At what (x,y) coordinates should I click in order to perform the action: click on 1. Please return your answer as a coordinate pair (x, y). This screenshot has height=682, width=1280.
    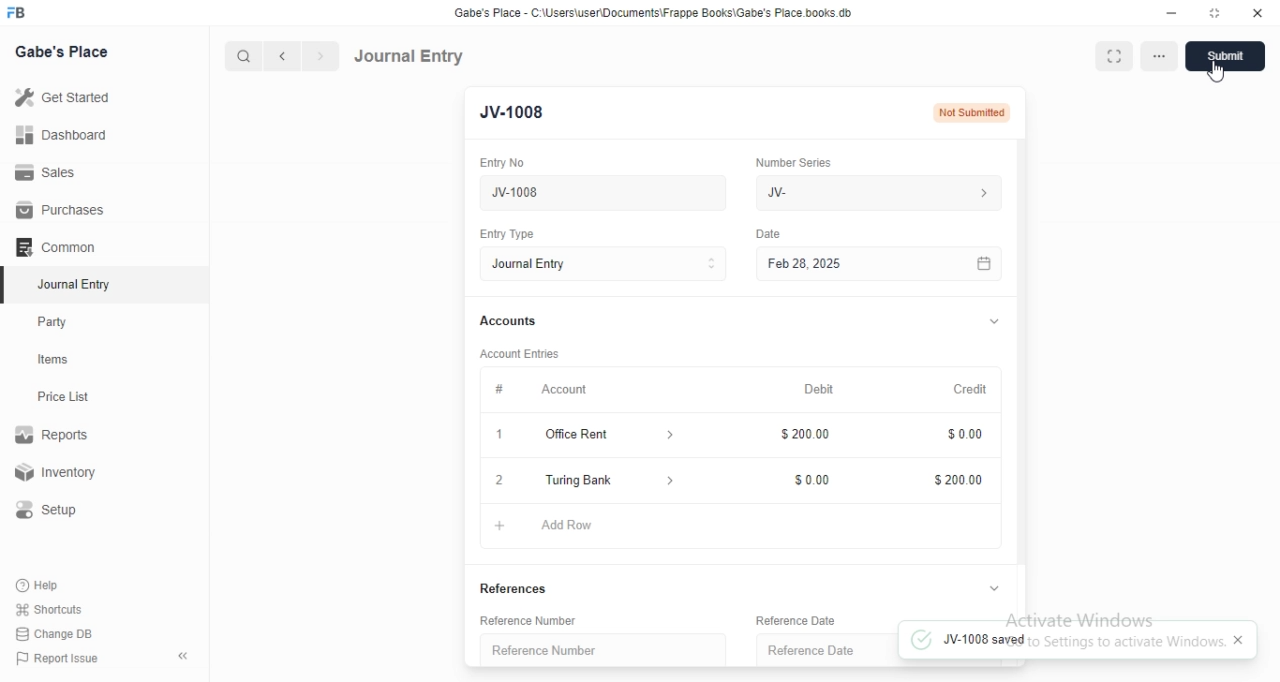
    Looking at the image, I should click on (497, 435).